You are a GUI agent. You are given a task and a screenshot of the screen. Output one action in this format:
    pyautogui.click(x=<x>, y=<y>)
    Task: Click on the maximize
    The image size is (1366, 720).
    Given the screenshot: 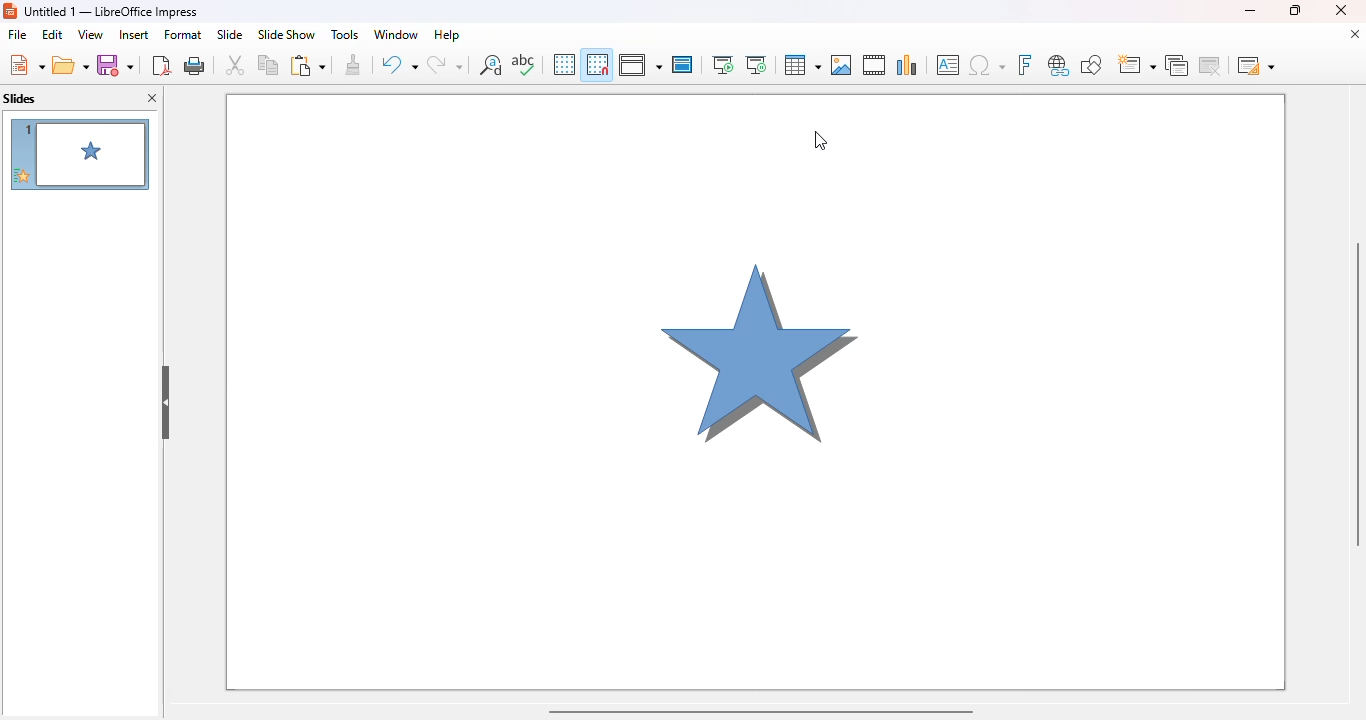 What is the action you would take?
    pyautogui.click(x=1294, y=10)
    